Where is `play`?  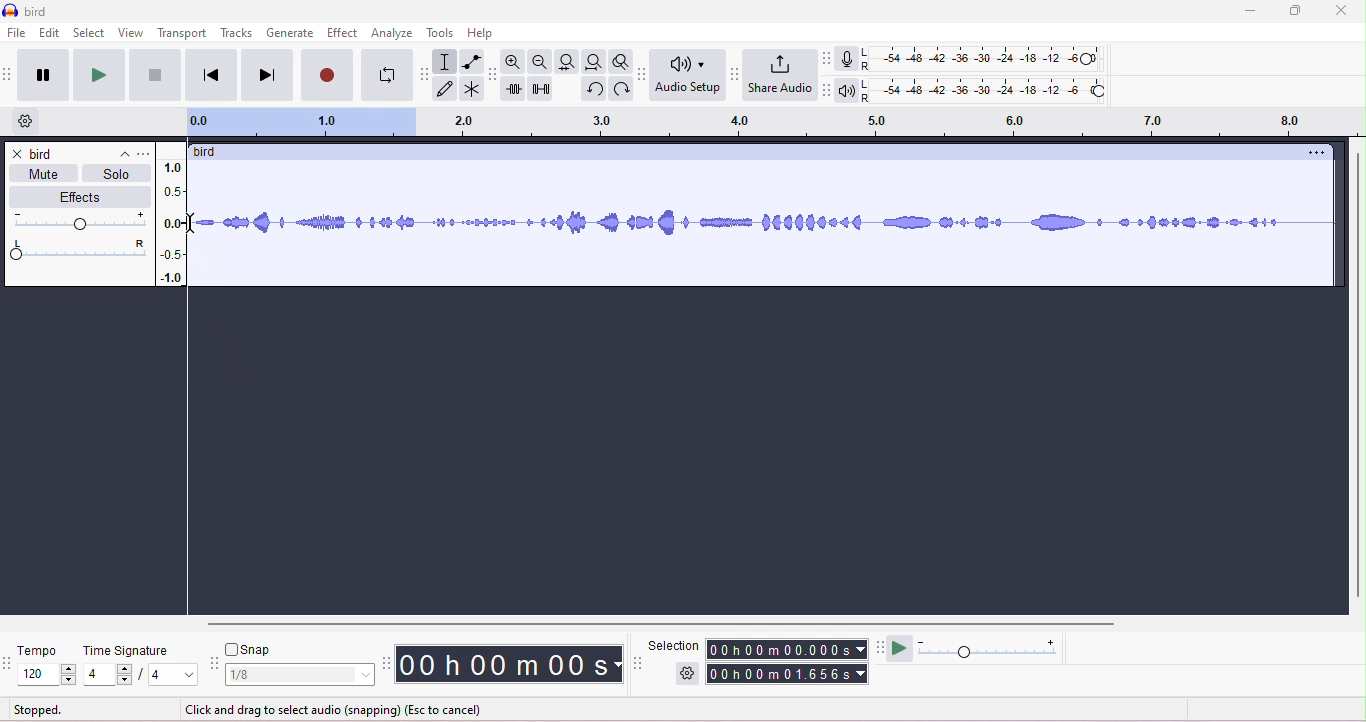
play is located at coordinates (99, 76).